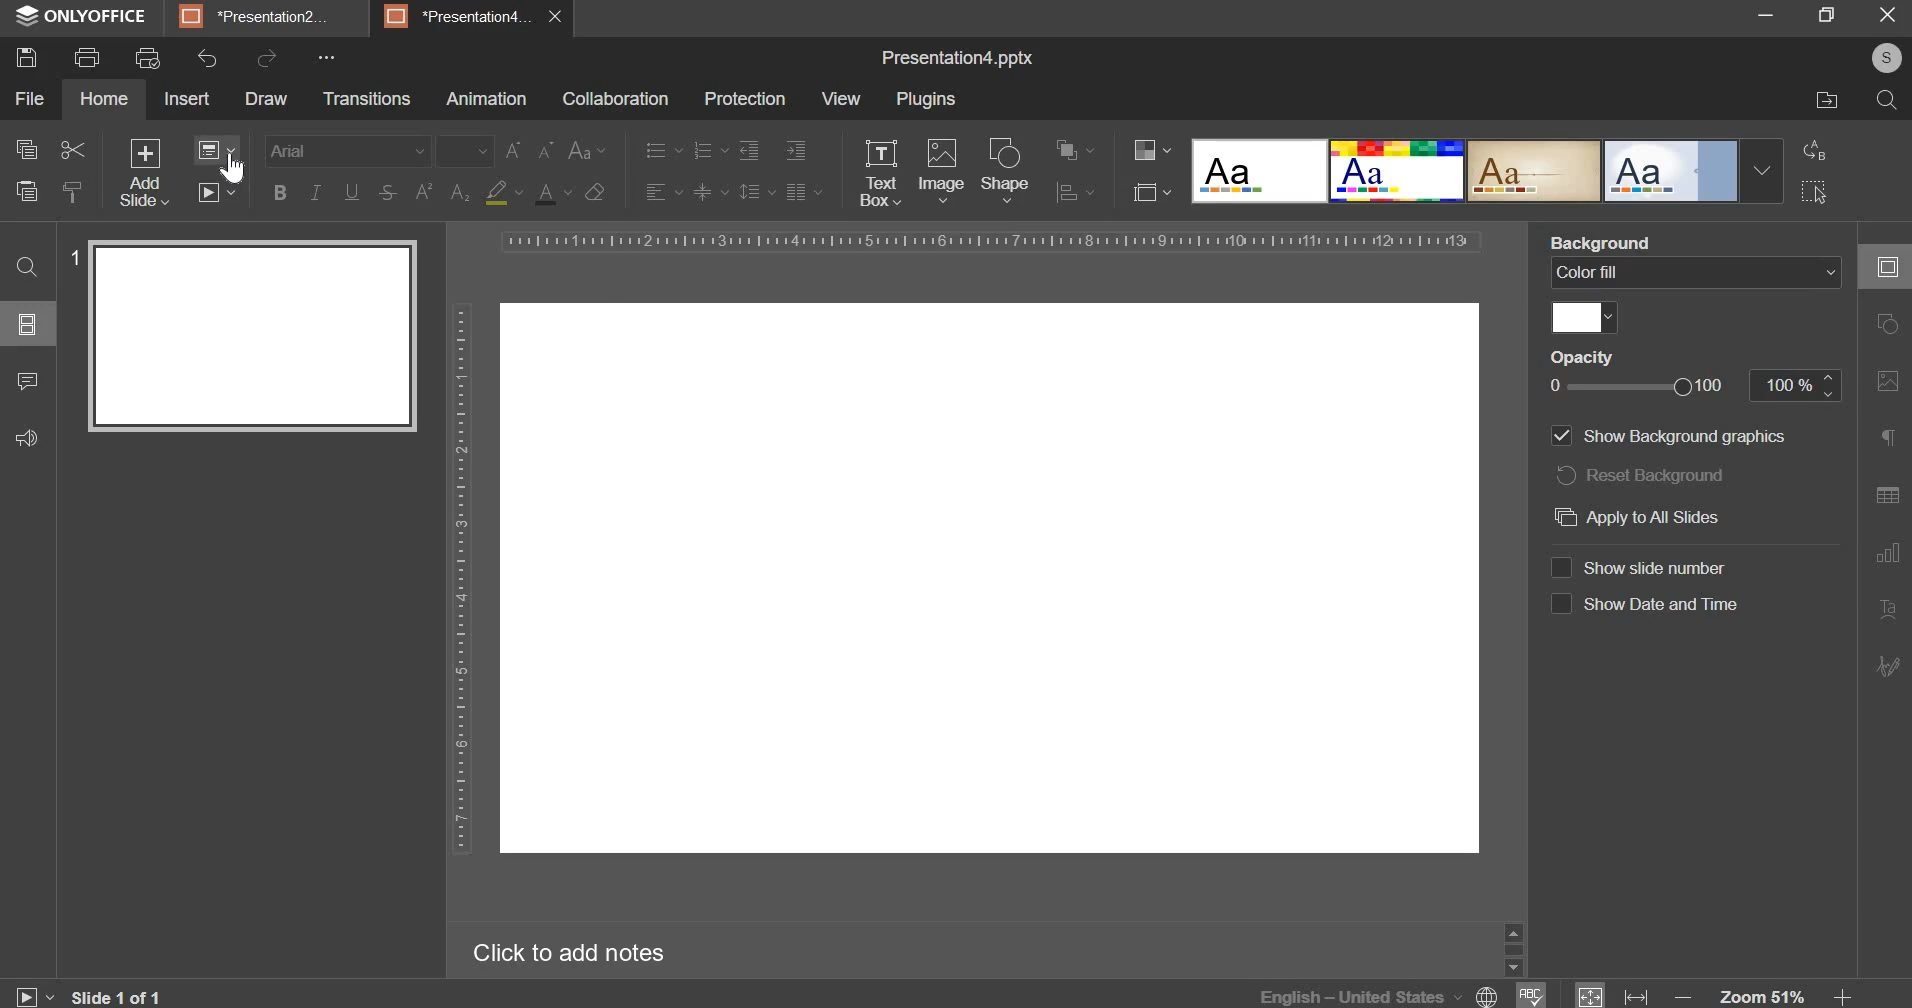 The width and height of the screenshot is (1912, 1008). Describe the element at coordinates (1883, 267) in the screenshot. I see `slide setting` at that location.